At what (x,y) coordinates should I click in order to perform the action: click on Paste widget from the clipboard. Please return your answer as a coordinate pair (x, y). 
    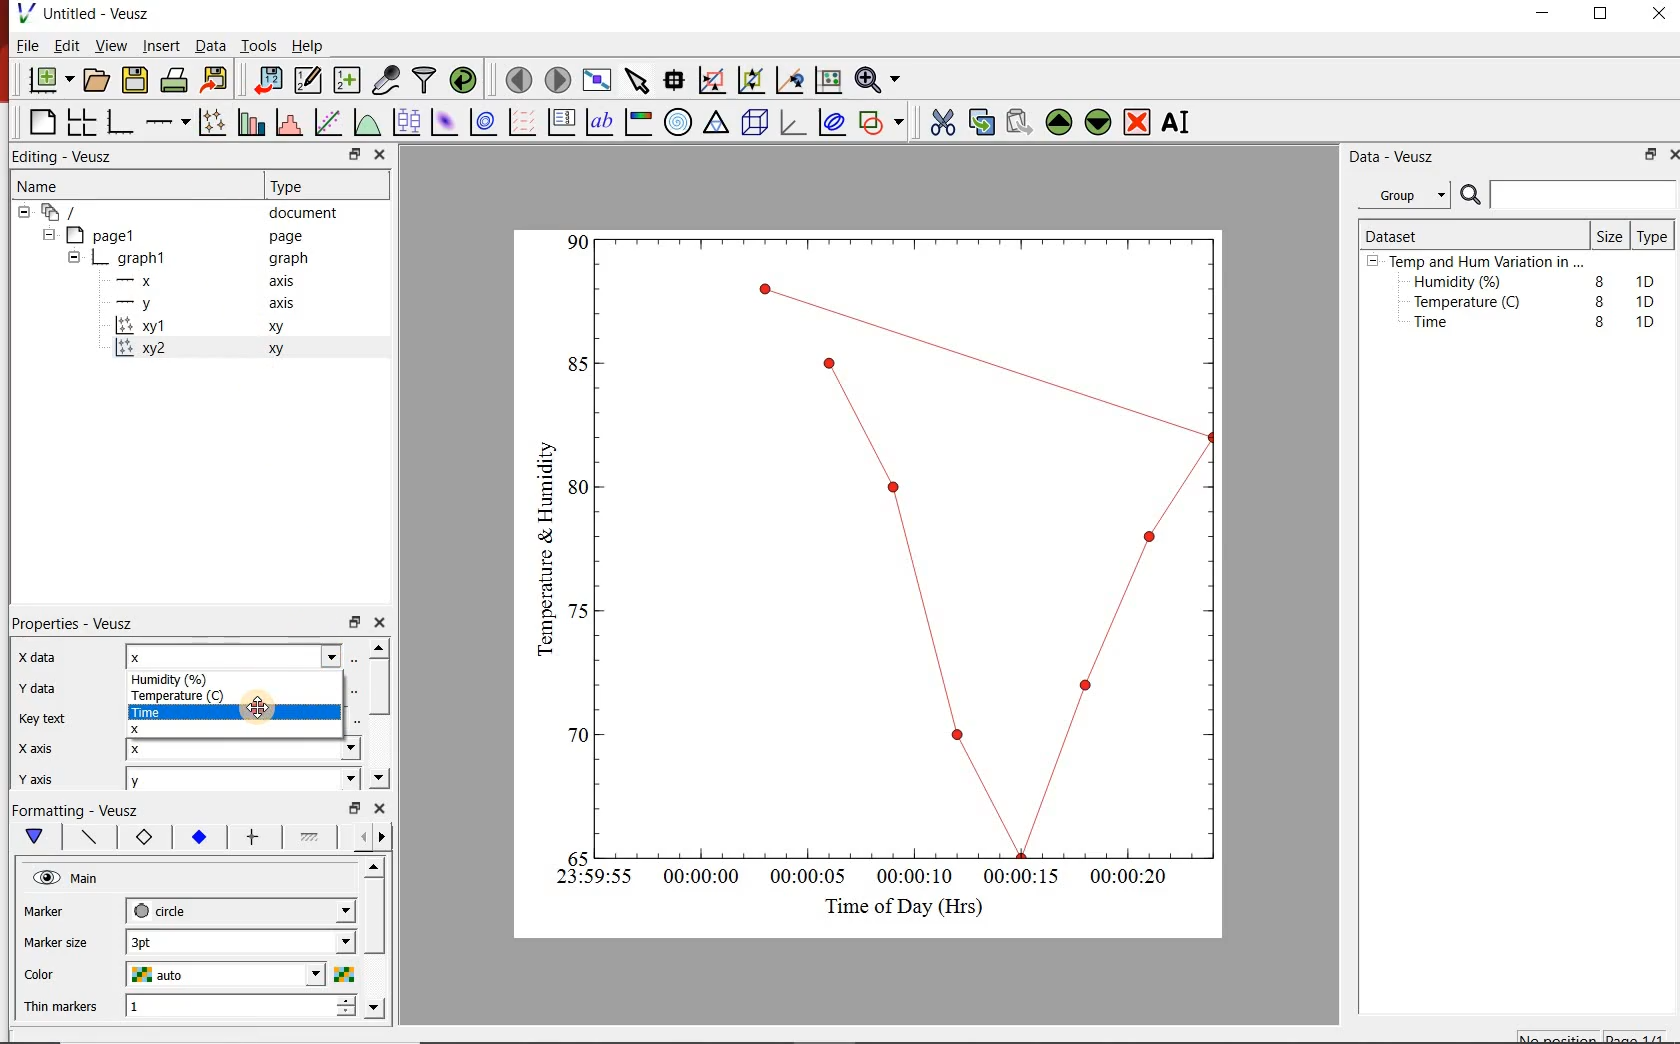
    Looking at the image, I should click on (1020, 121).